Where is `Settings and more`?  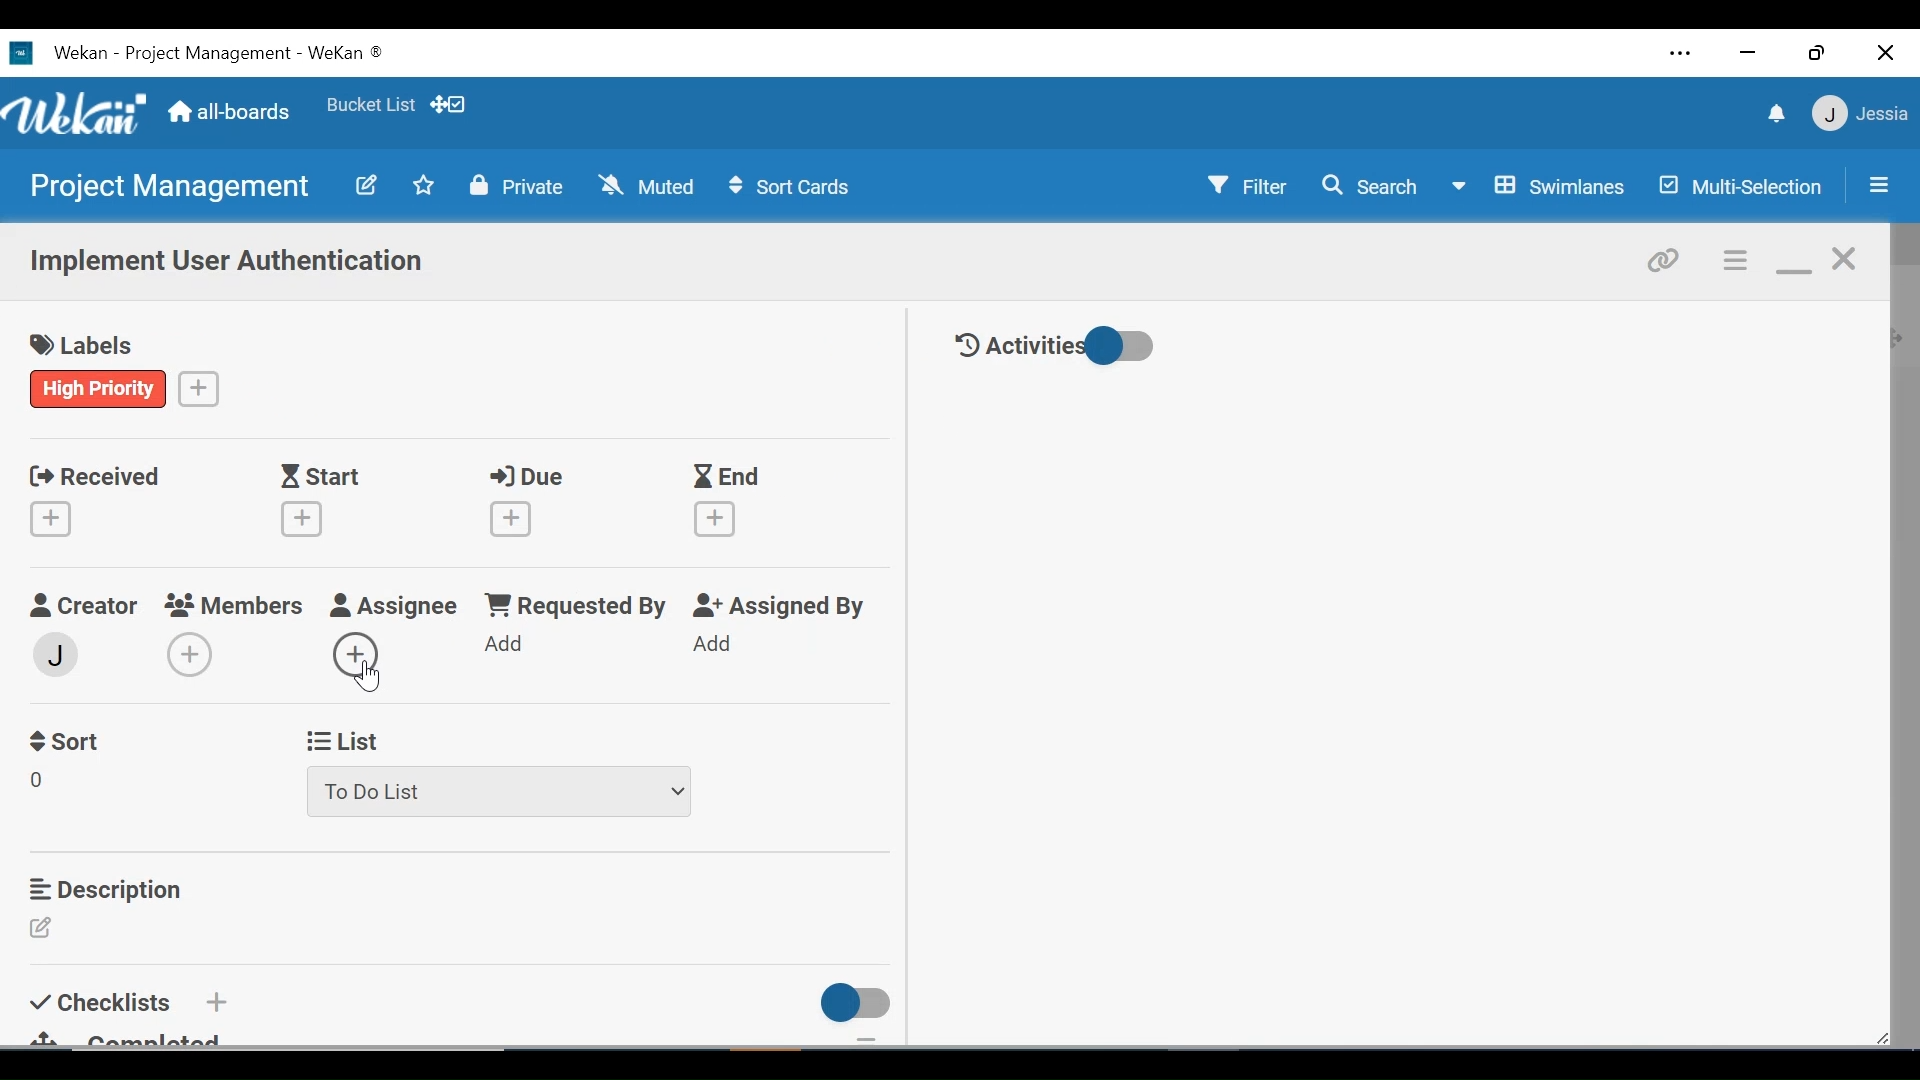 Settings and more is located at coordinates (1682, 56).